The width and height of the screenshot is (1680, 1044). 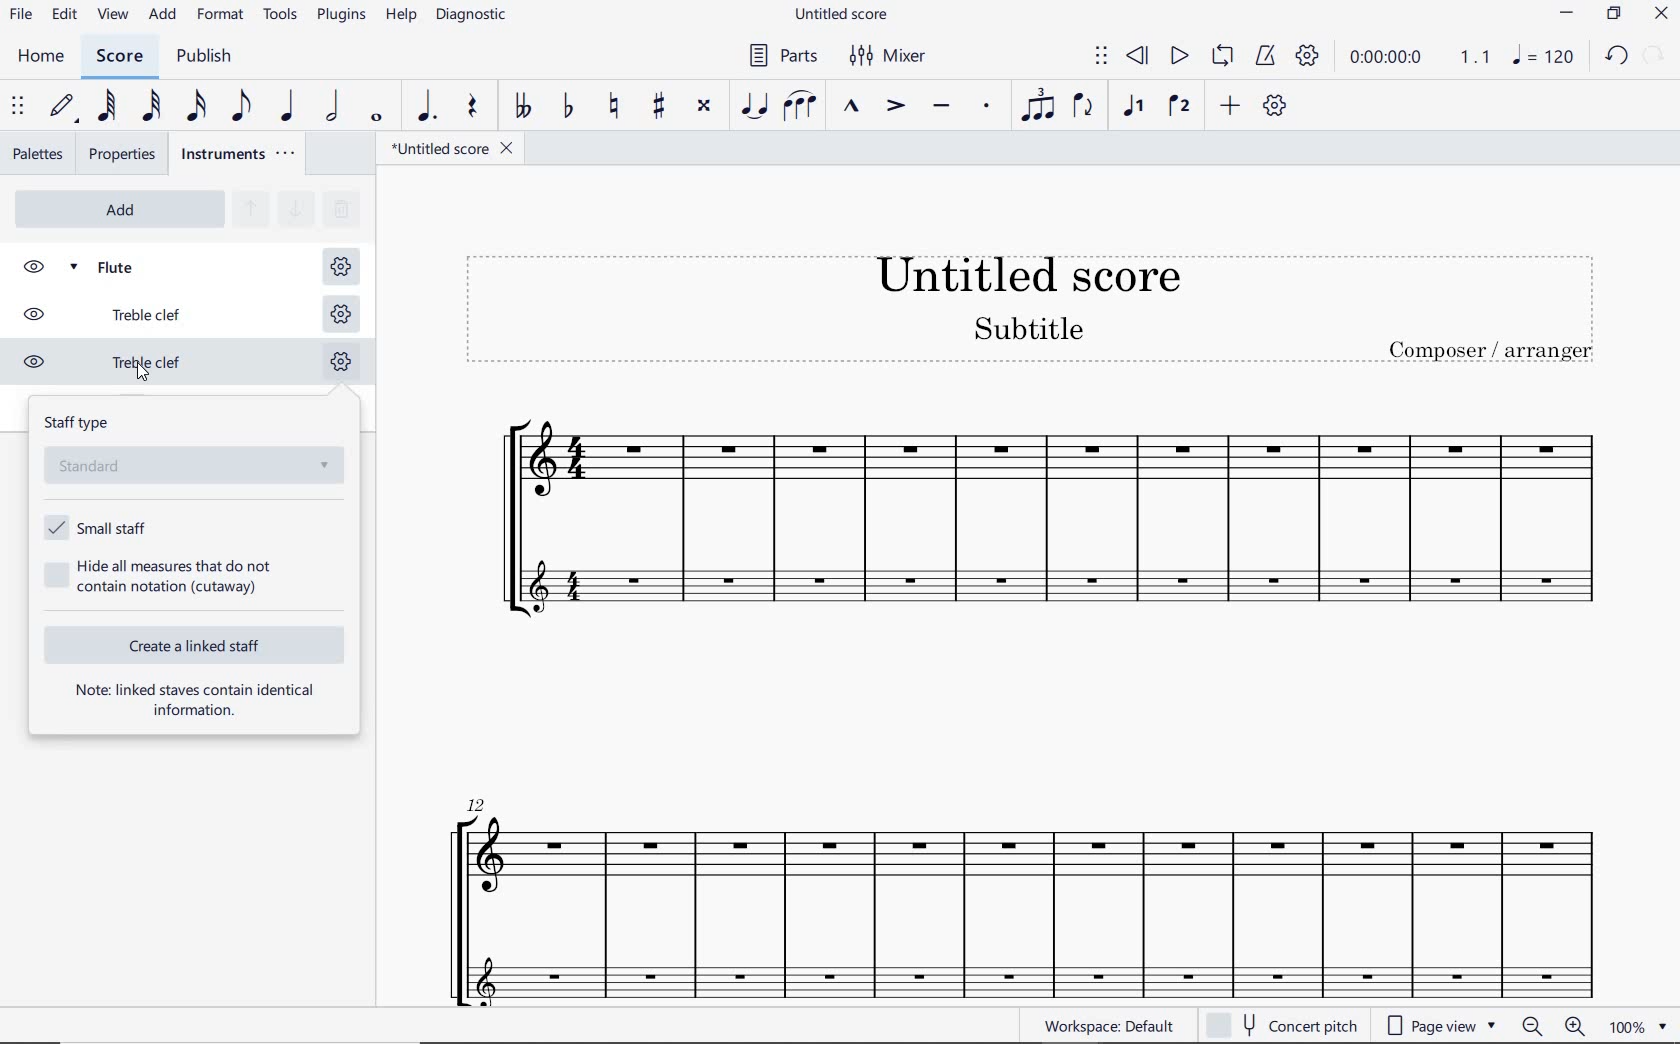 What do you see at coordinates (1417, 57) in the screenshot?
I see `PLAY TIME` at bounding box center [1417, 57].